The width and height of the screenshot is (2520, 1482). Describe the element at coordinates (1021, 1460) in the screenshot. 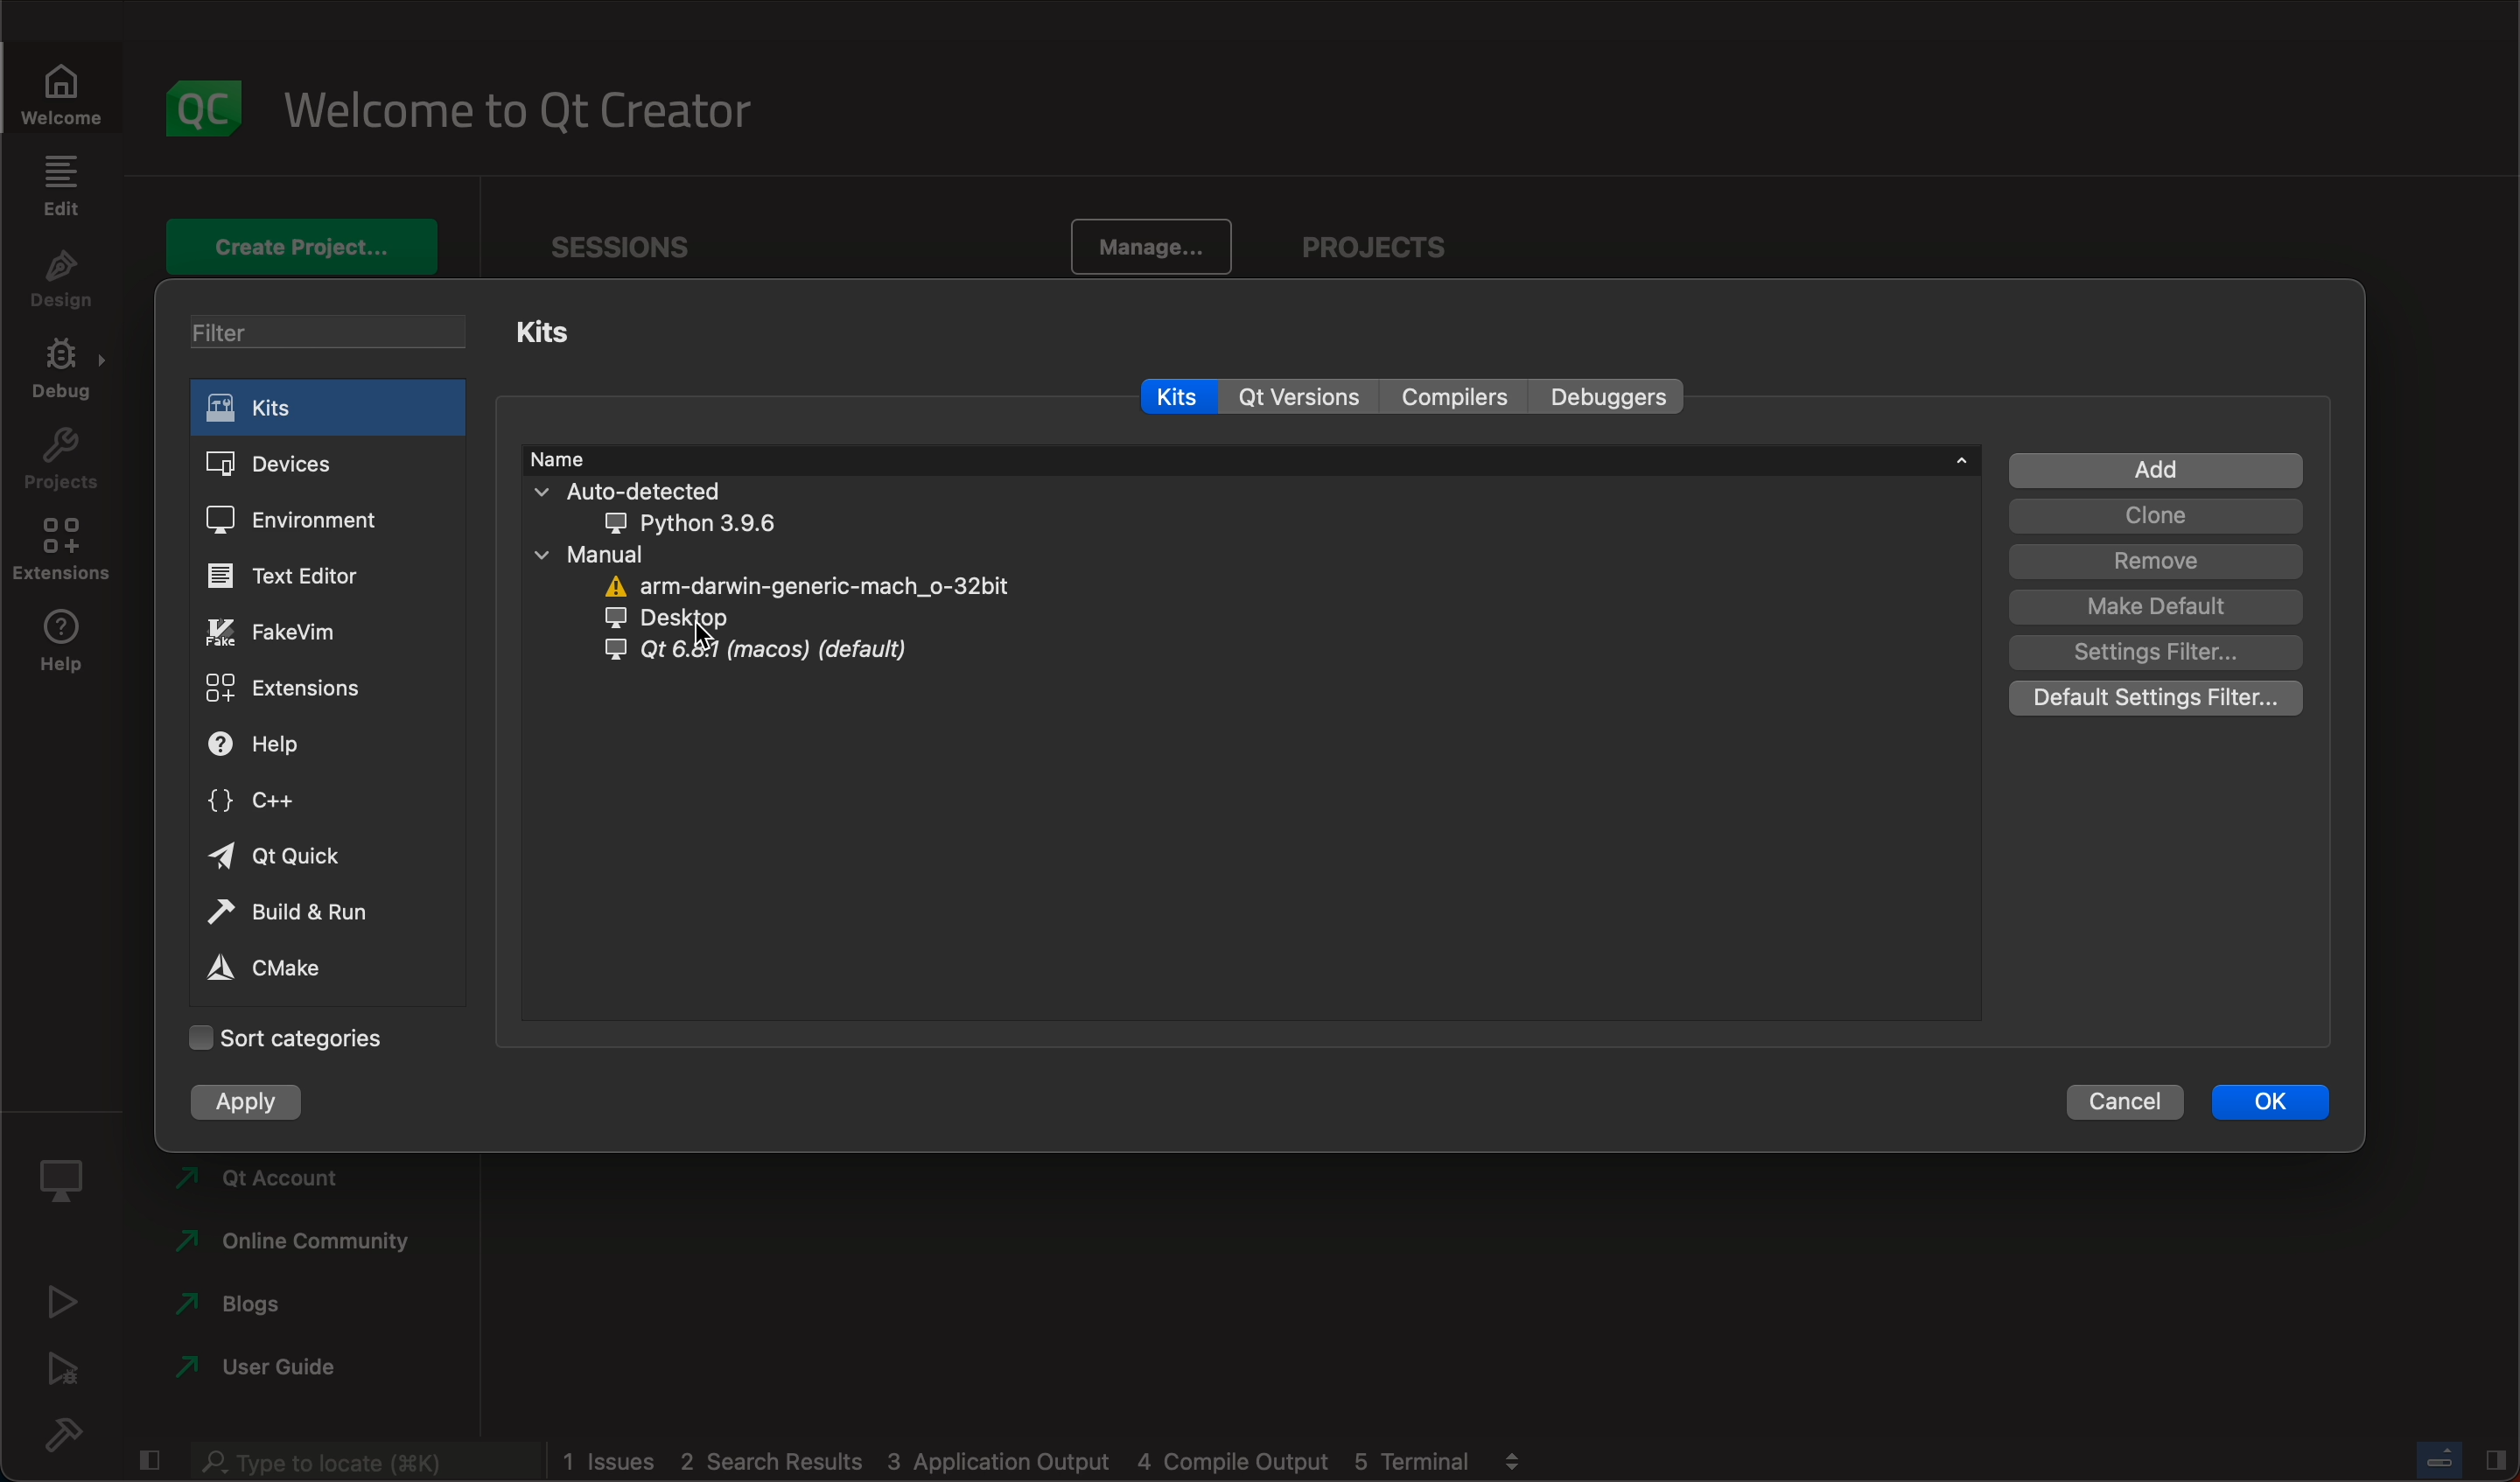

I see `1 issues 2 search results 3 application output 4 compile output 5 terminal` at that location.